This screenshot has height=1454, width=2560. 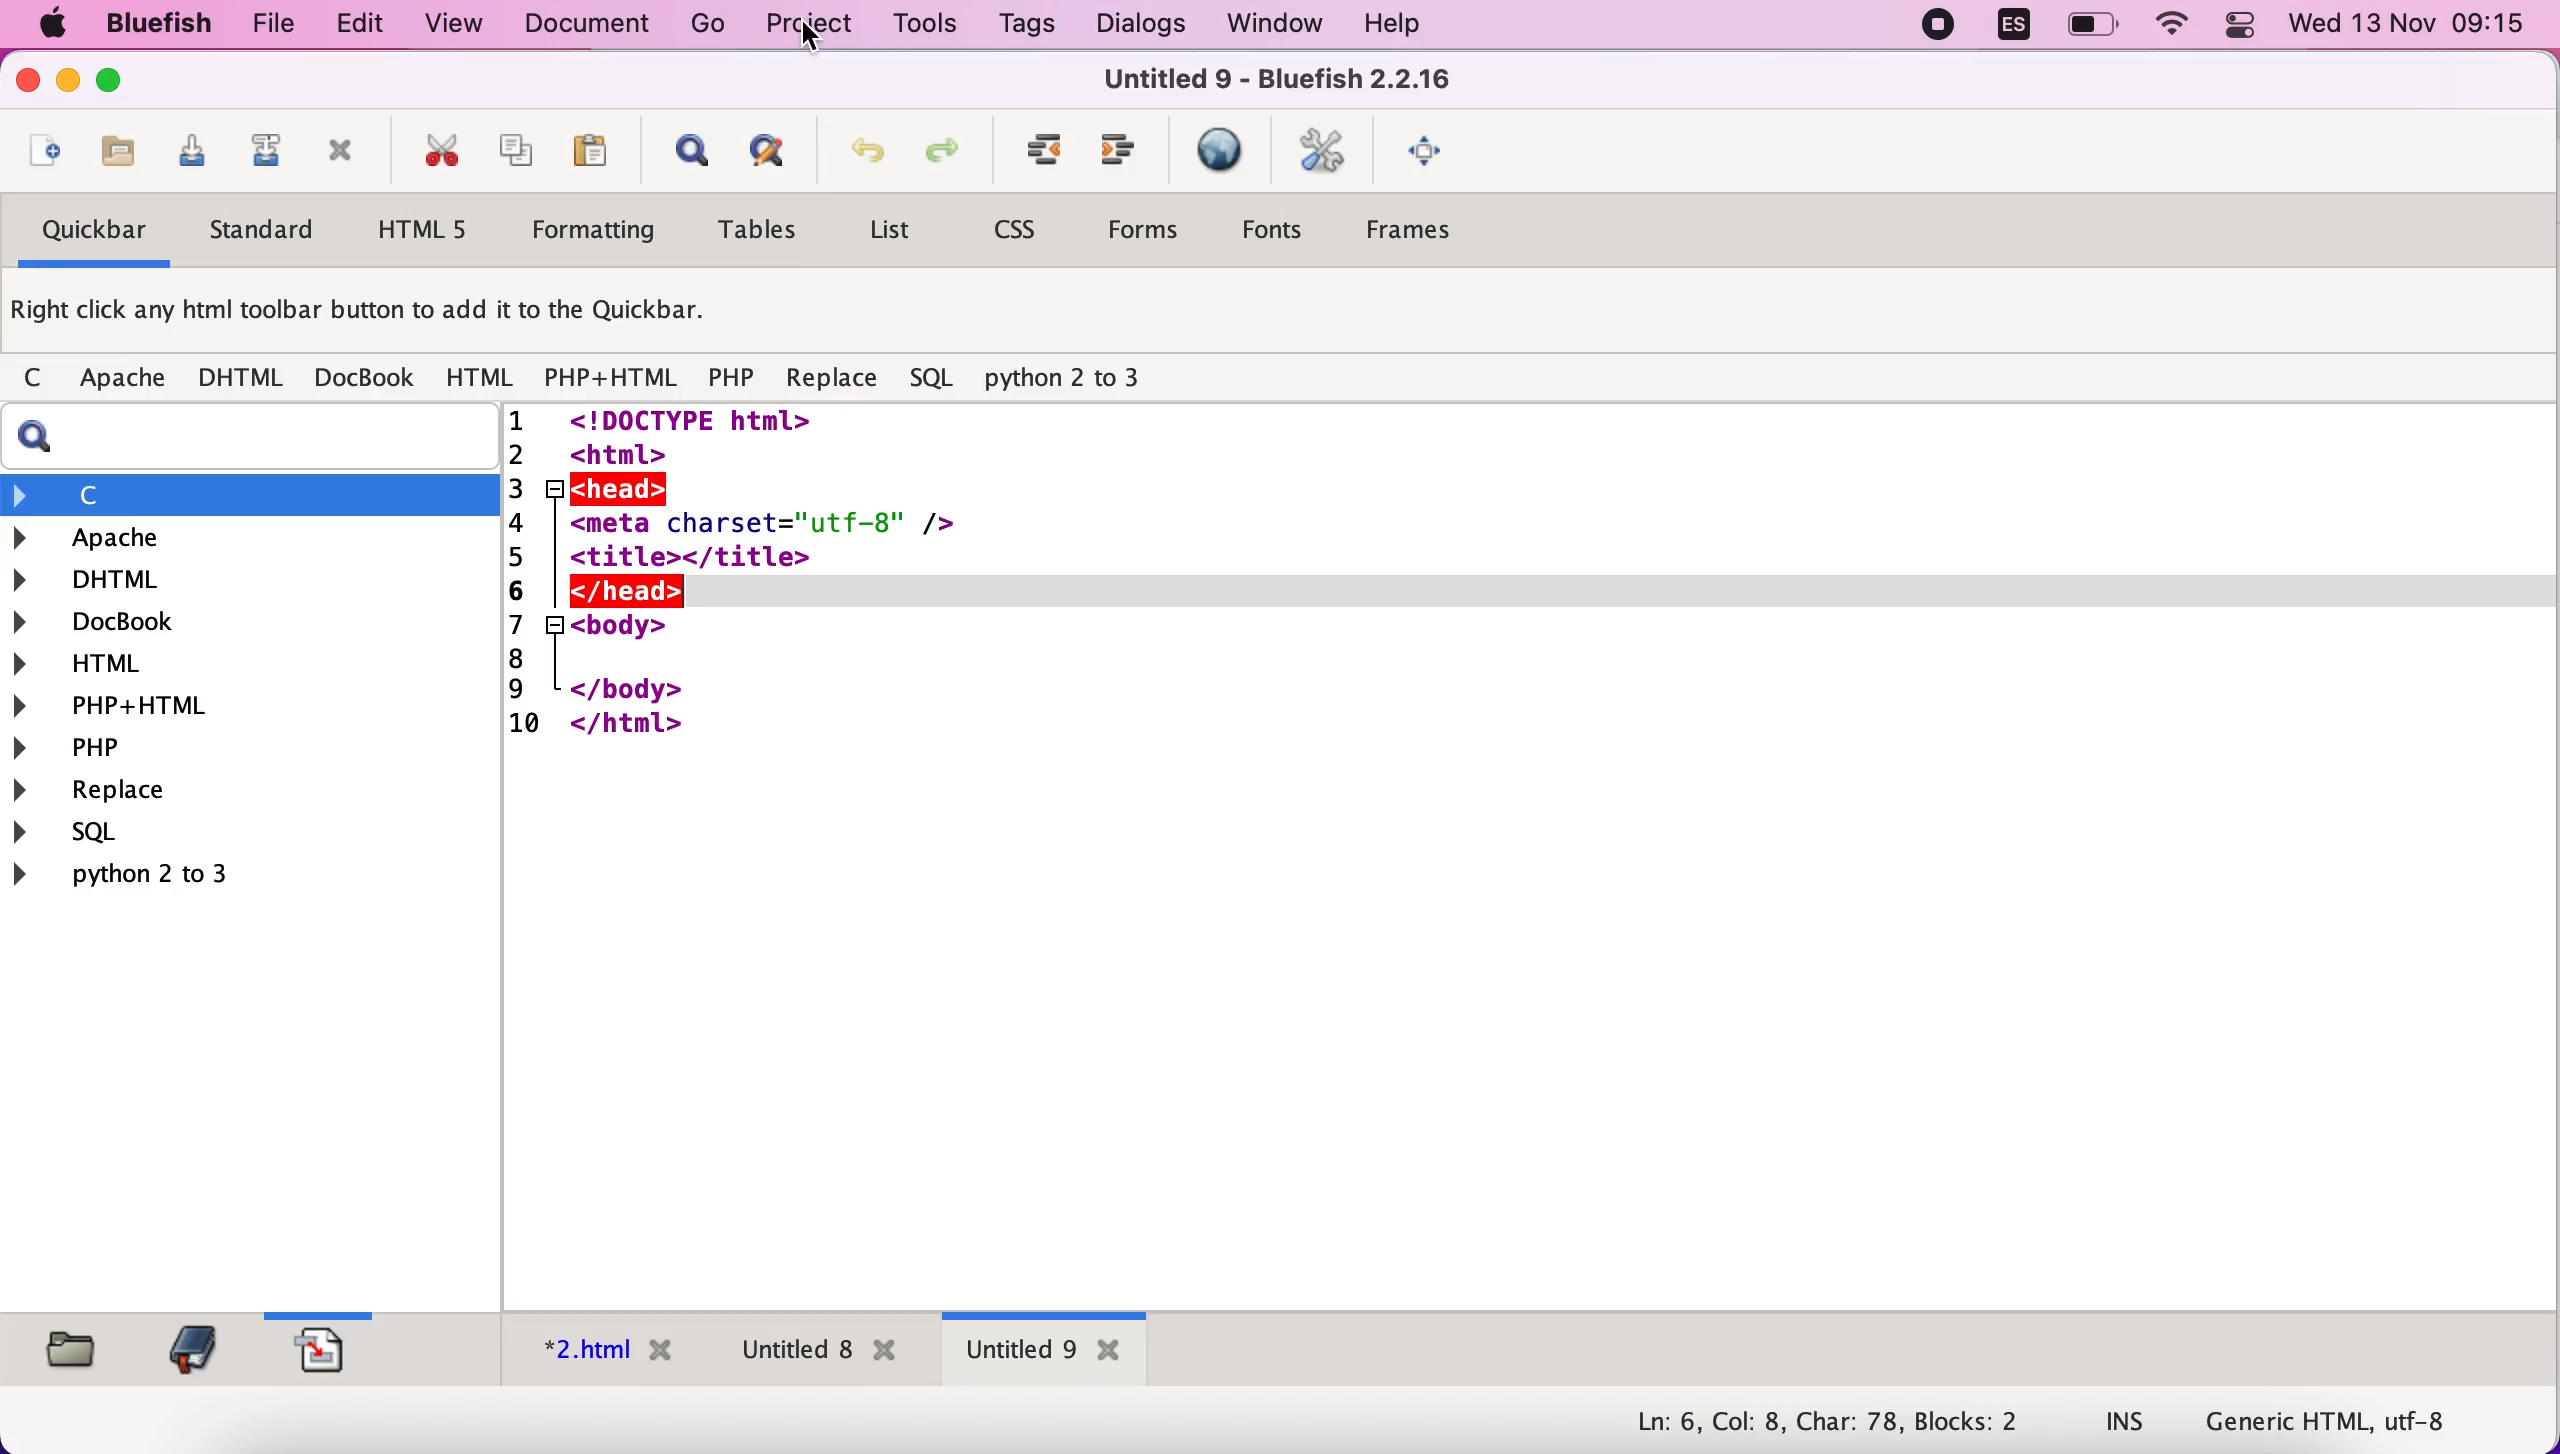 What do you see at coordinates (858, 160) in the screenshot?
I see `undo` at bounding box center [858, 160].